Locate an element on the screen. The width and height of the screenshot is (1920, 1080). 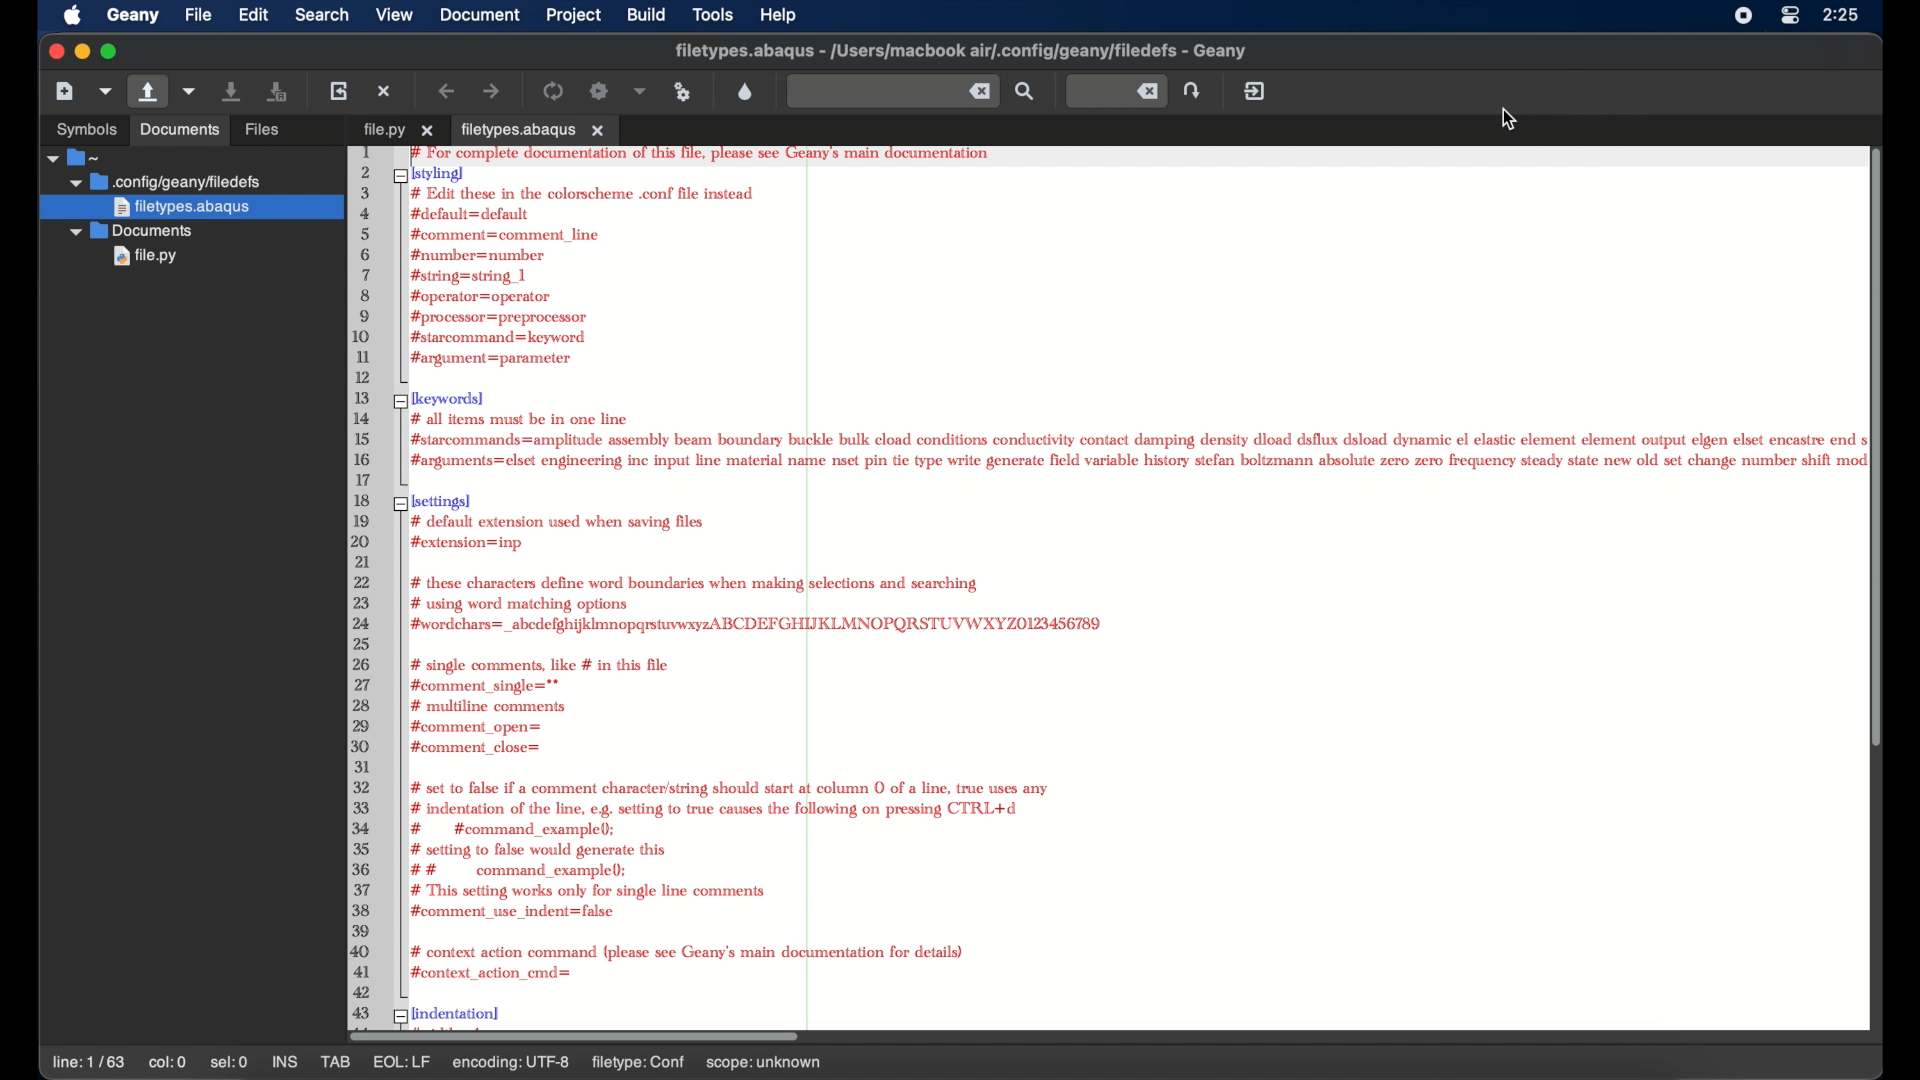
search is located at coordinates (322, 14).